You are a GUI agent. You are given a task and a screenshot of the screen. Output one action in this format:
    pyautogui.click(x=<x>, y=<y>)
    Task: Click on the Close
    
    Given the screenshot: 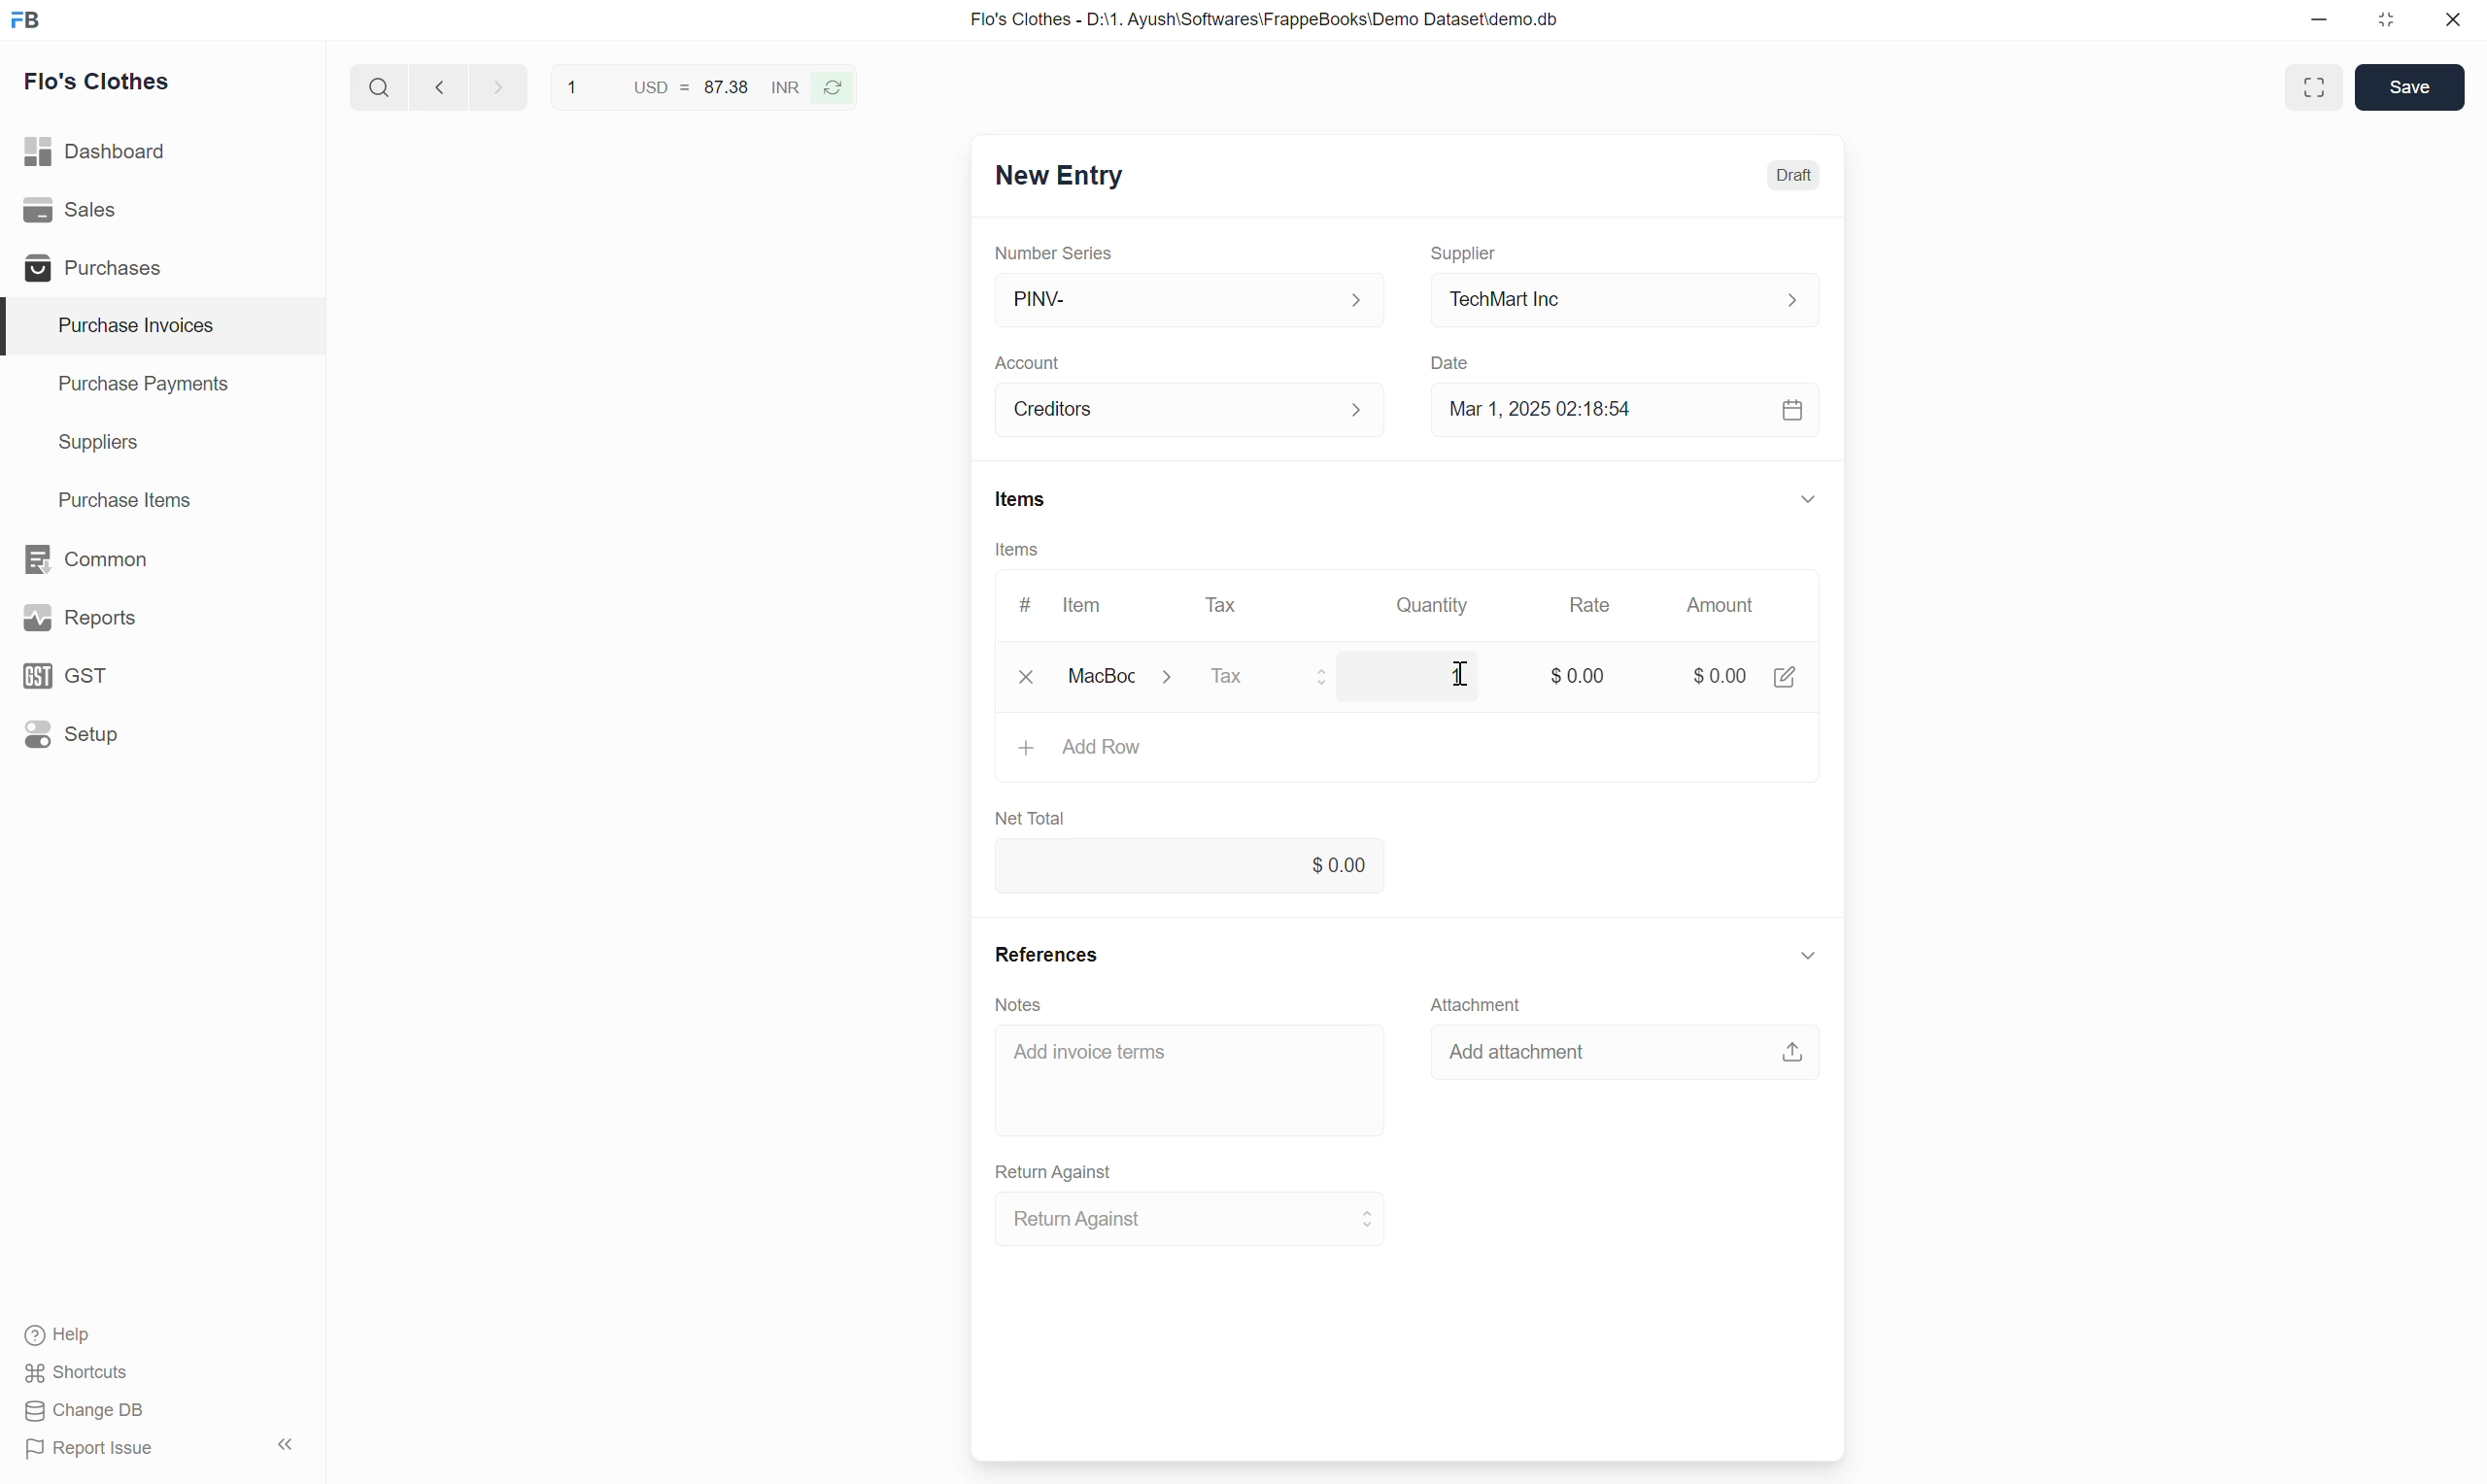 What is the action you would take?
    pyautogui.click(x=2453, y=19)
    